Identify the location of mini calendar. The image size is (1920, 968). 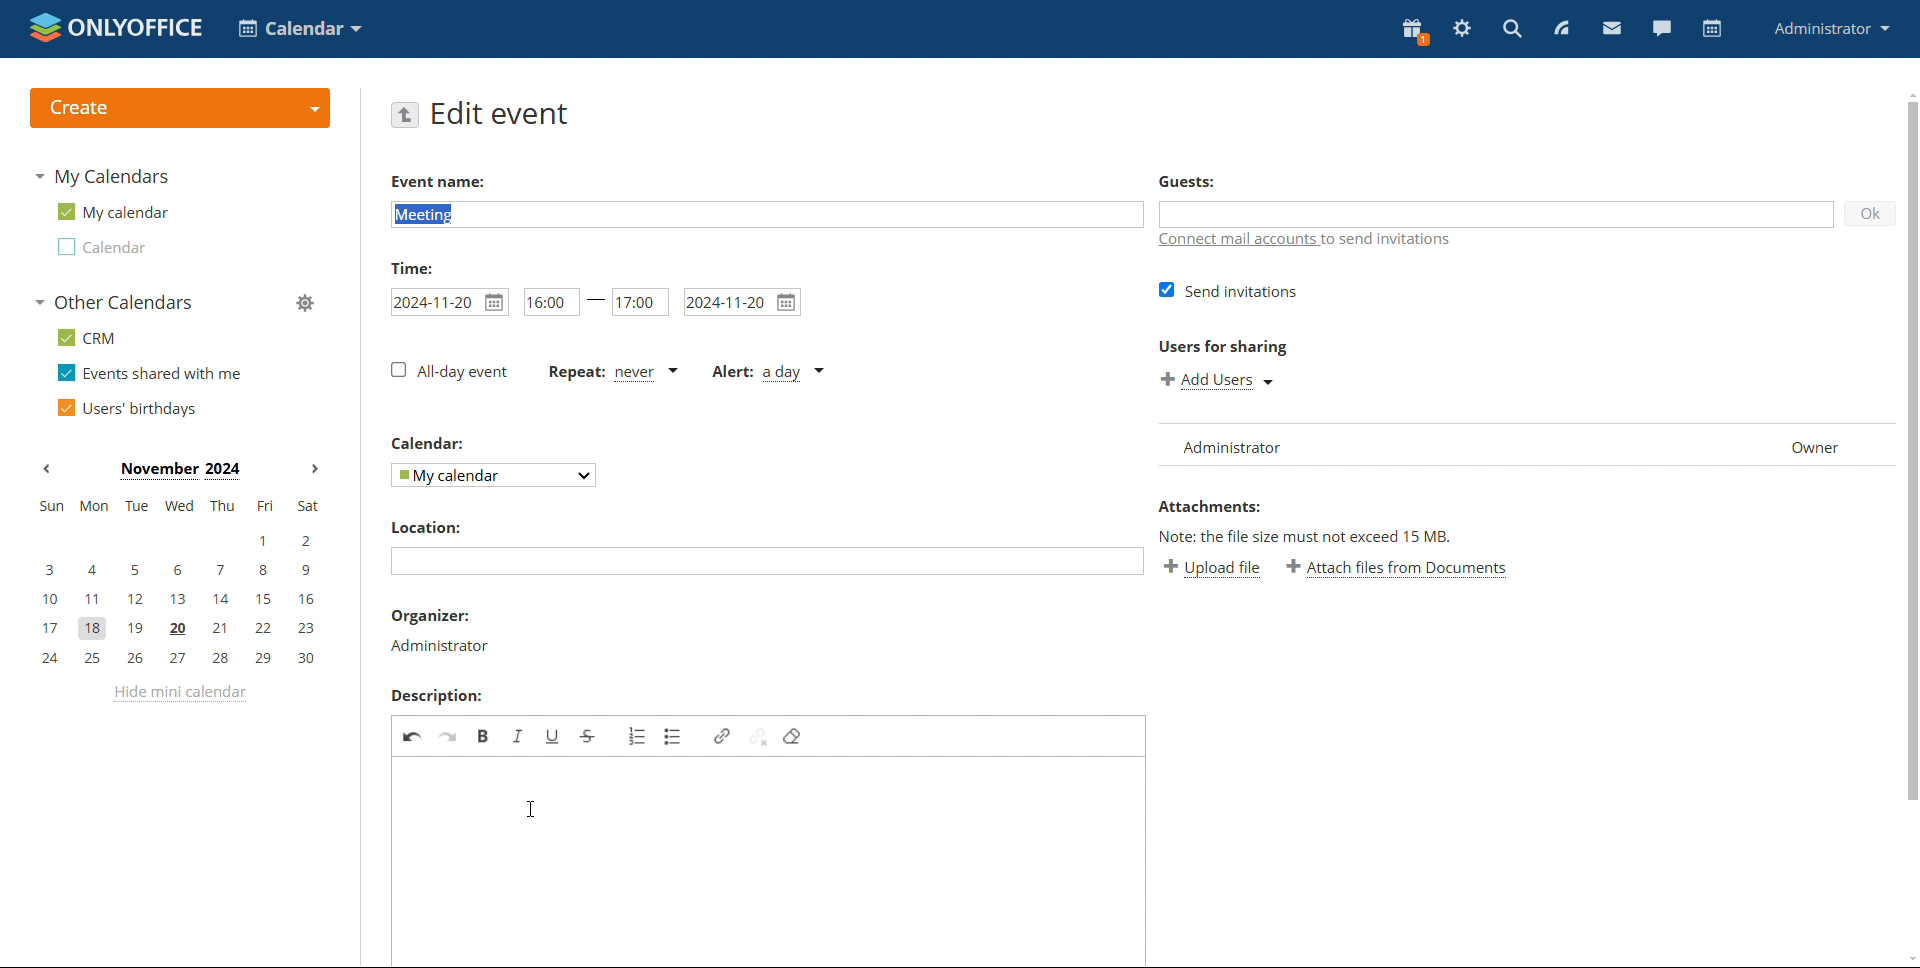
(179, 583).